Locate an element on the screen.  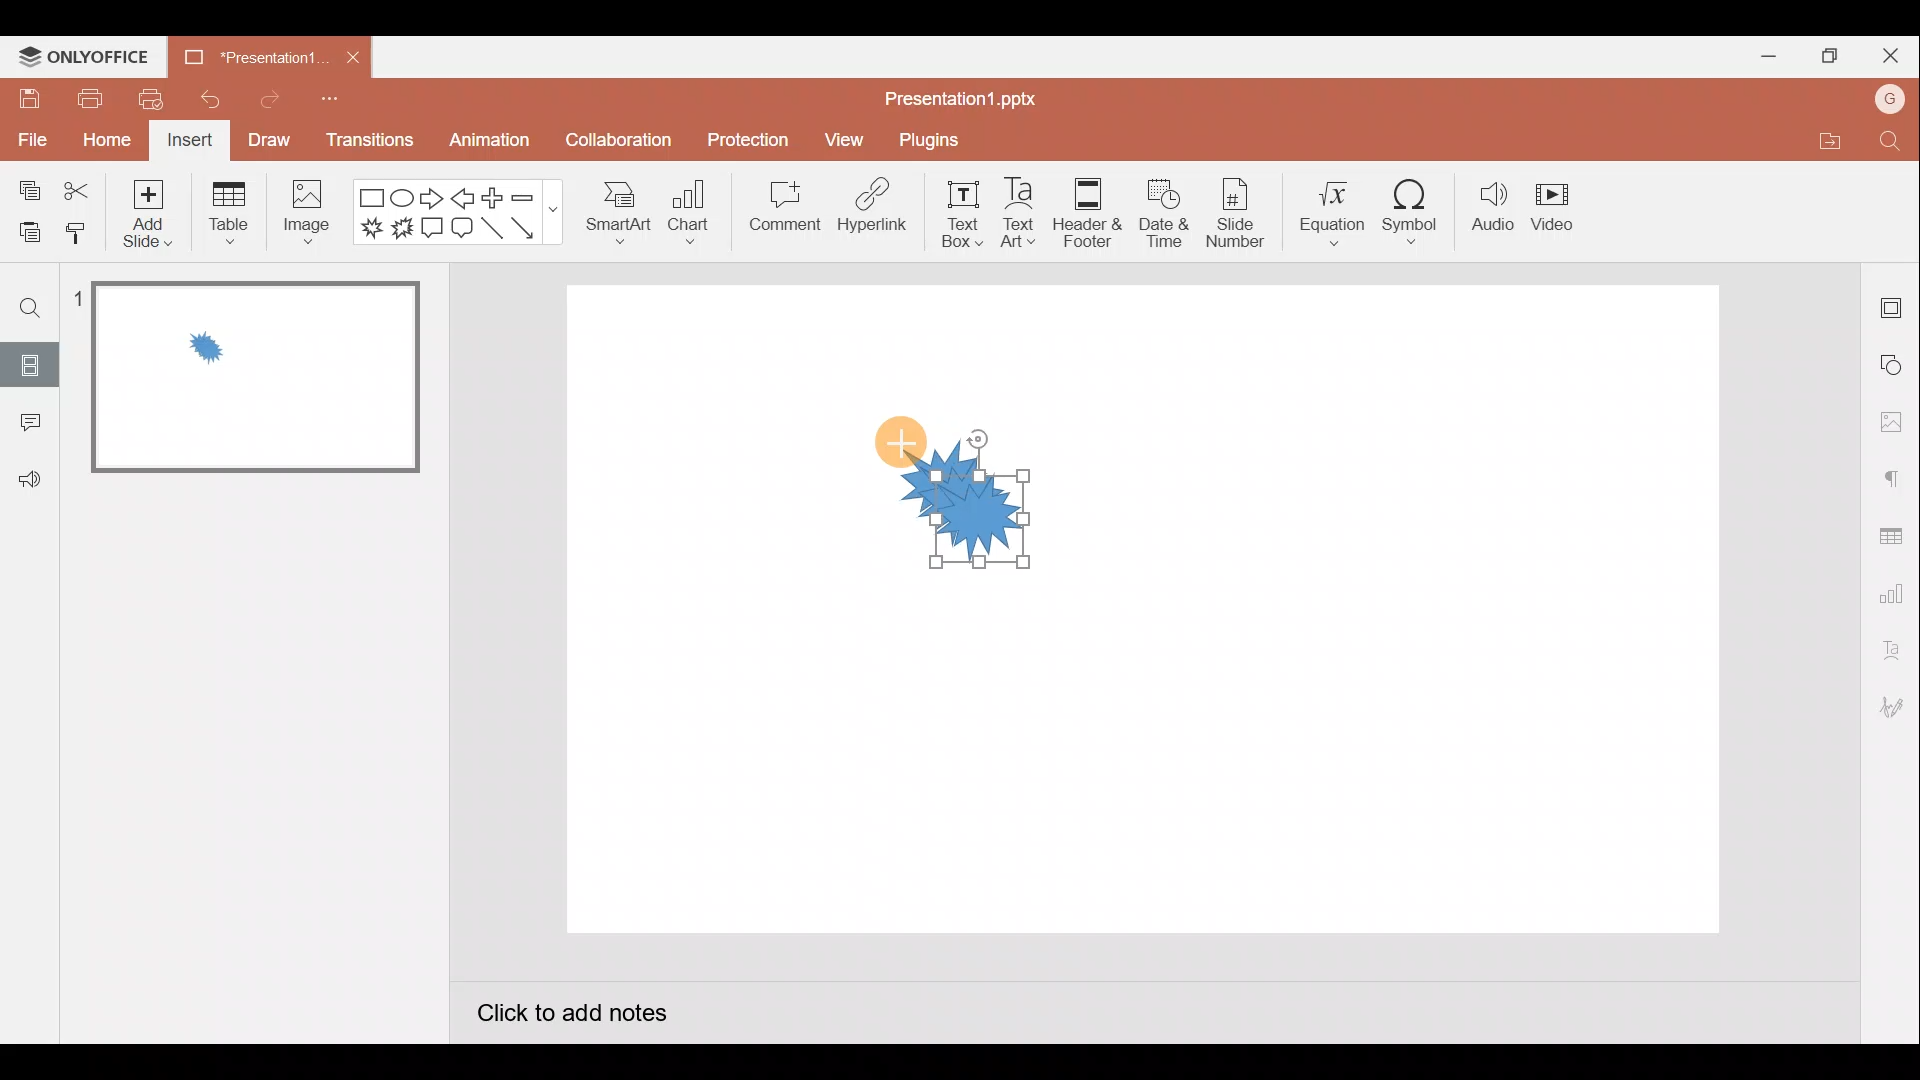
Text box is located at coordinates (948, 215).